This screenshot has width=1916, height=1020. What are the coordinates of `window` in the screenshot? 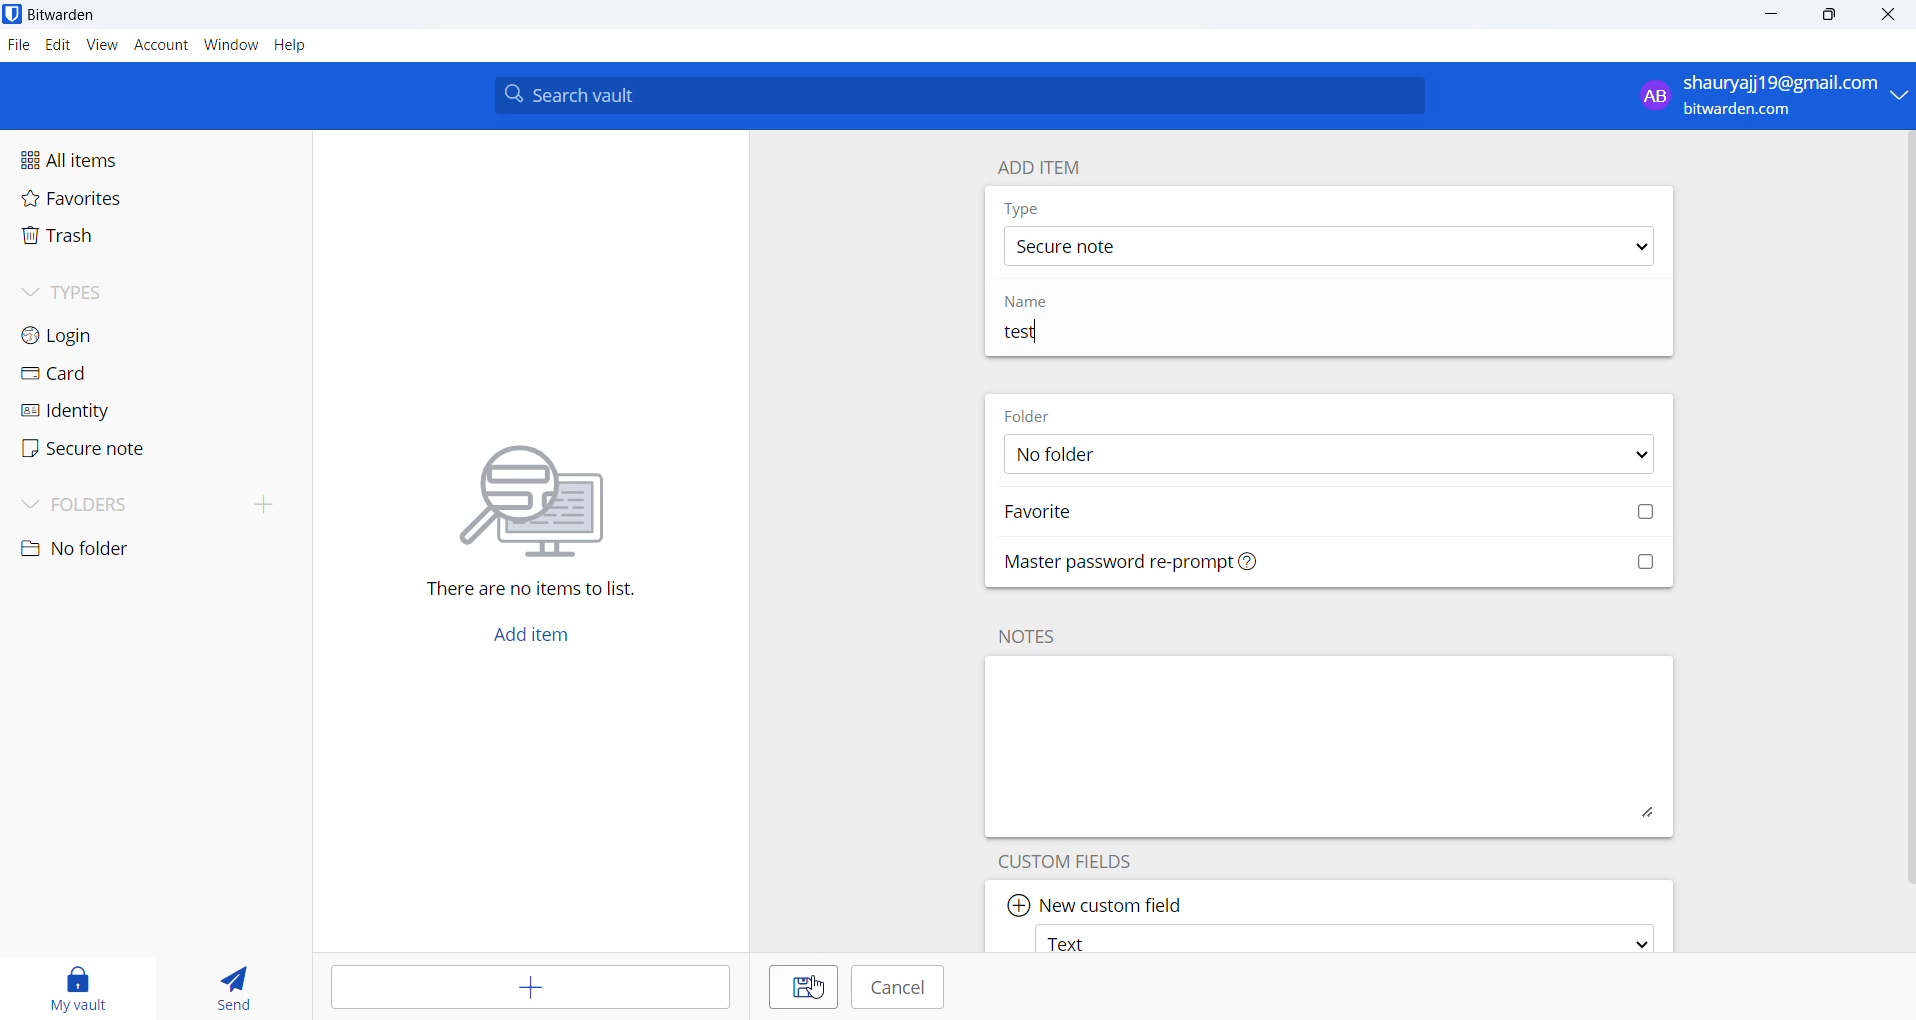 It's located at (231, 46).